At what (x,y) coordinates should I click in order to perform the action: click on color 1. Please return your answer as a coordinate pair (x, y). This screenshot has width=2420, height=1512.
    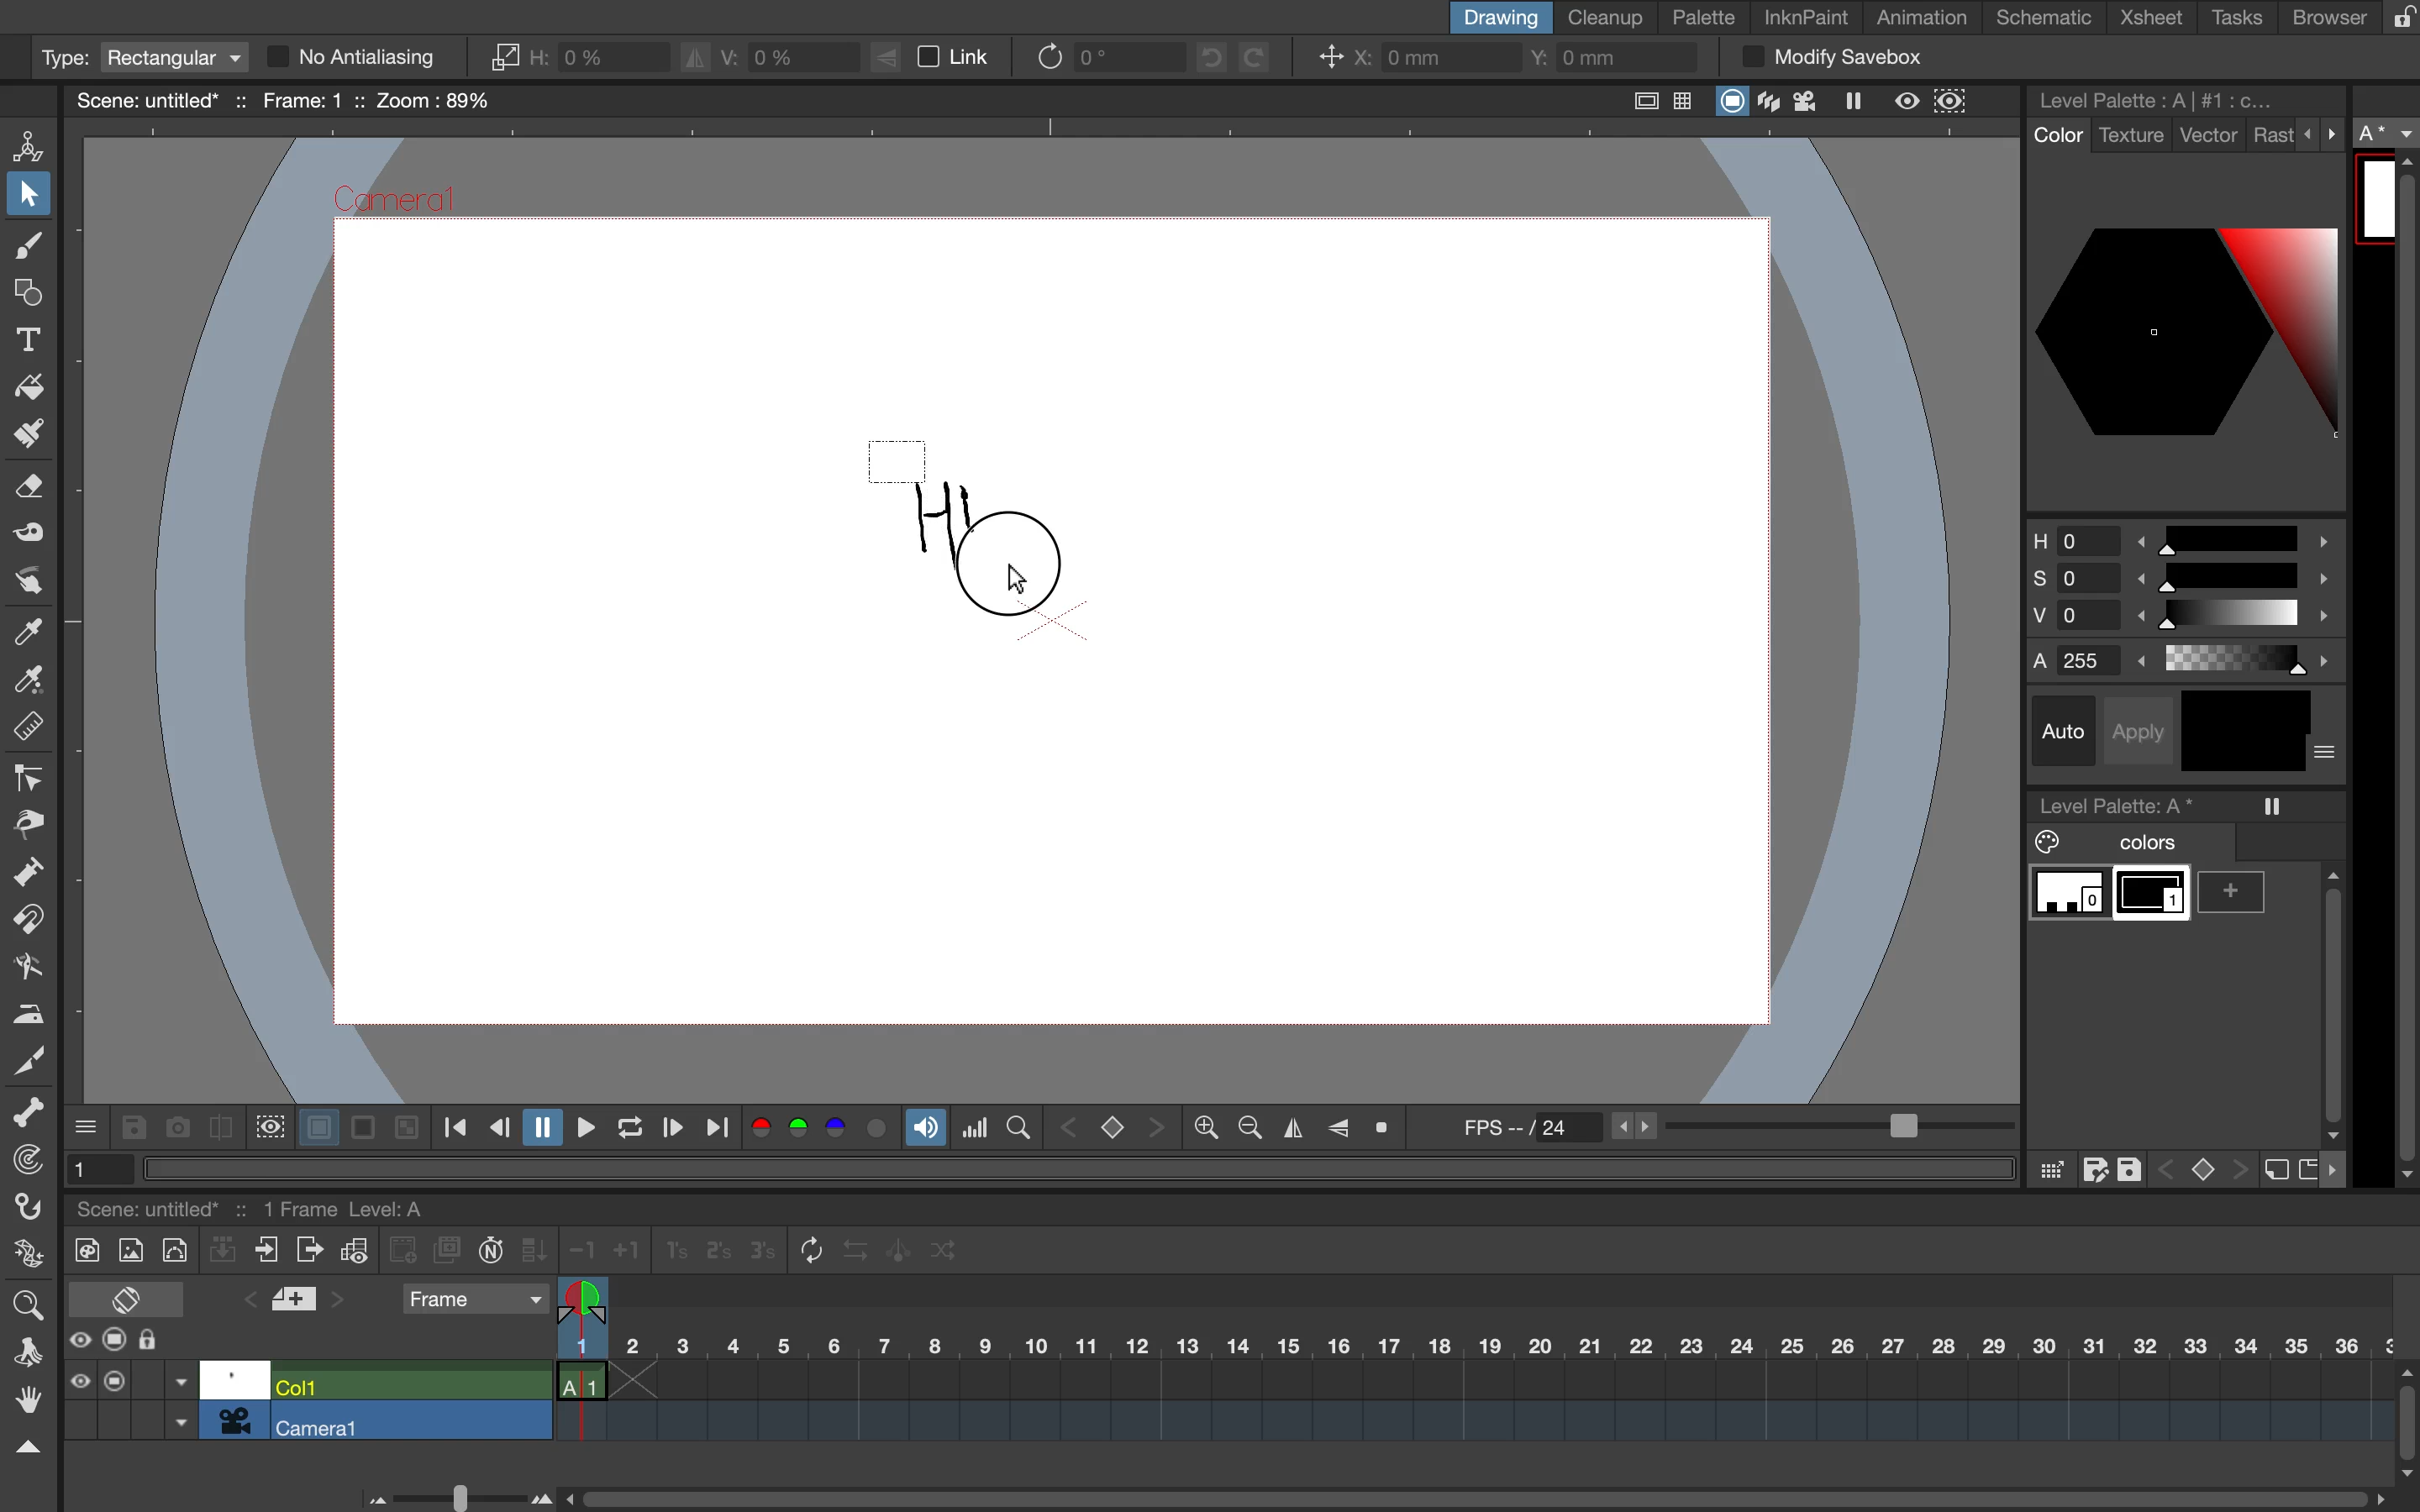
    Looking at the image, I should click on (2154, 897).